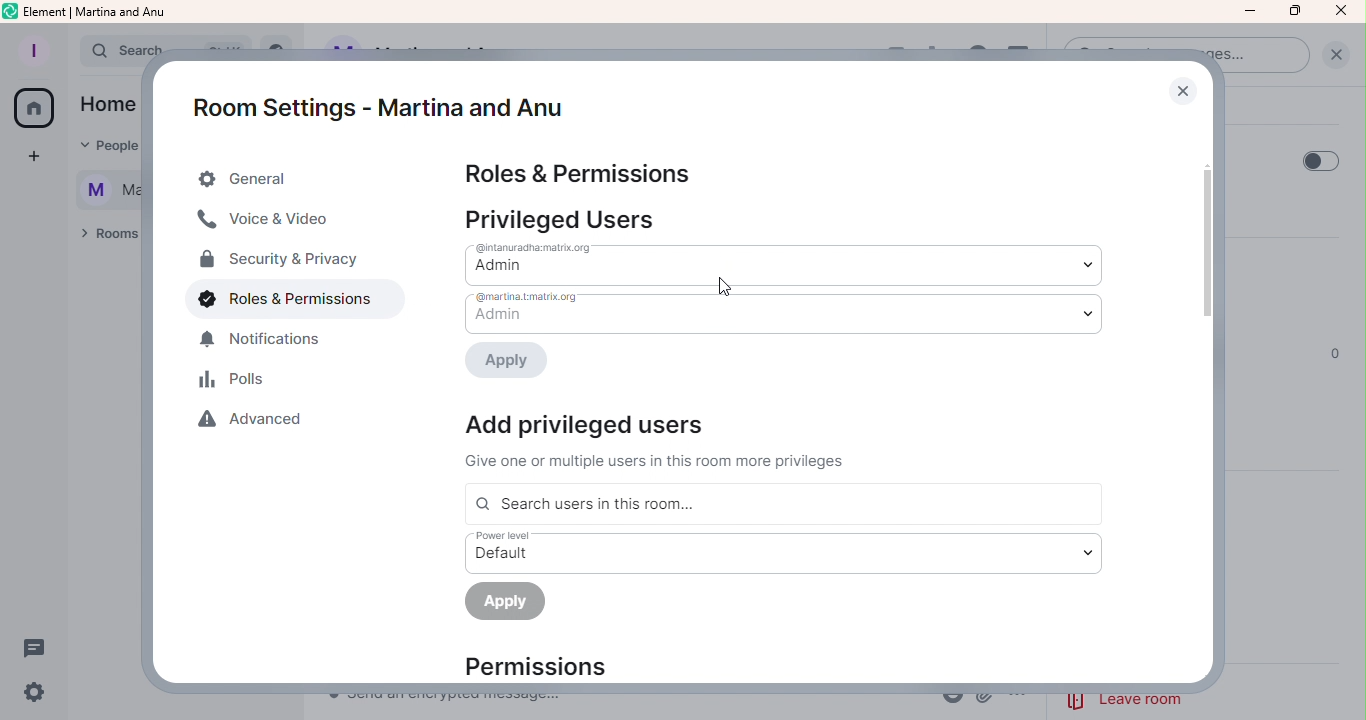 The image size is (1366, 720). I want to click on Security and privacy, so click(278, 262).